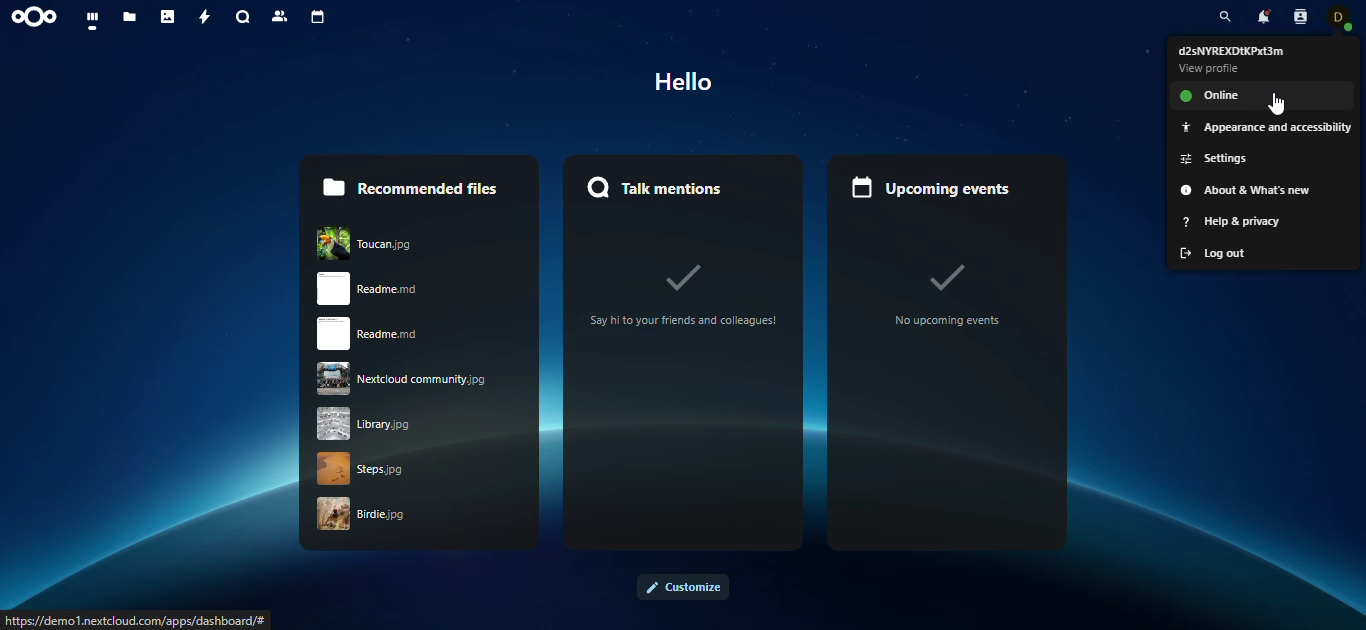 Image resolution: width=1366 pixels, height=630 pixels. What do you see at coordinates (683, 292) in the screenshot?
I see `Say ito your friends and colleagues!` at bounding box center [683, 292].